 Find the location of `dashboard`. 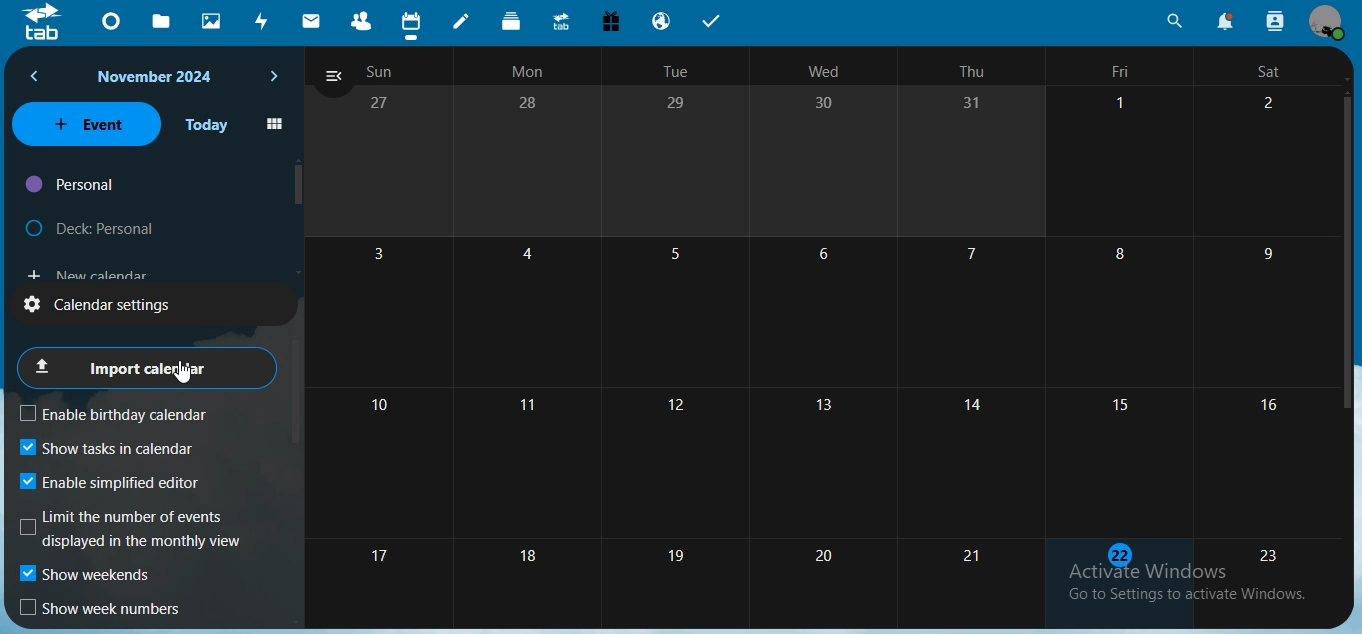

dashboard is located at coordinates (115, 20).